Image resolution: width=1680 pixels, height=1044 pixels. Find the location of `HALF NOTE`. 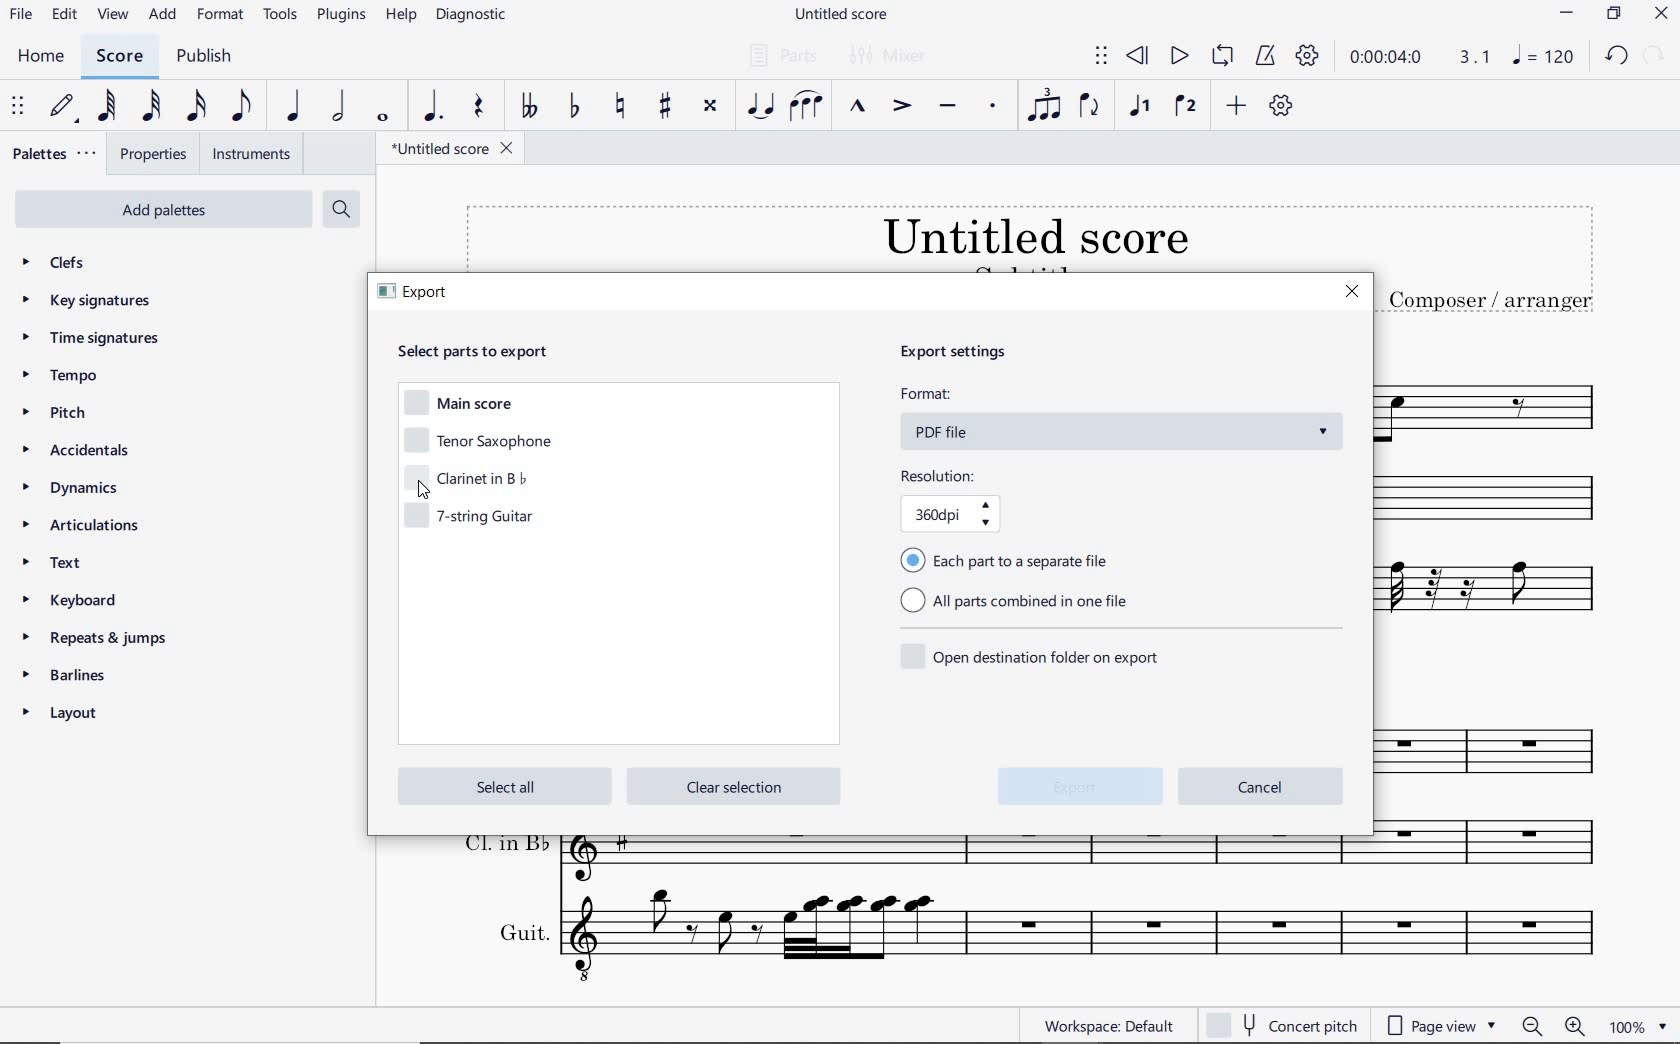

HALF NOTE is located at coordinates (339, 108).